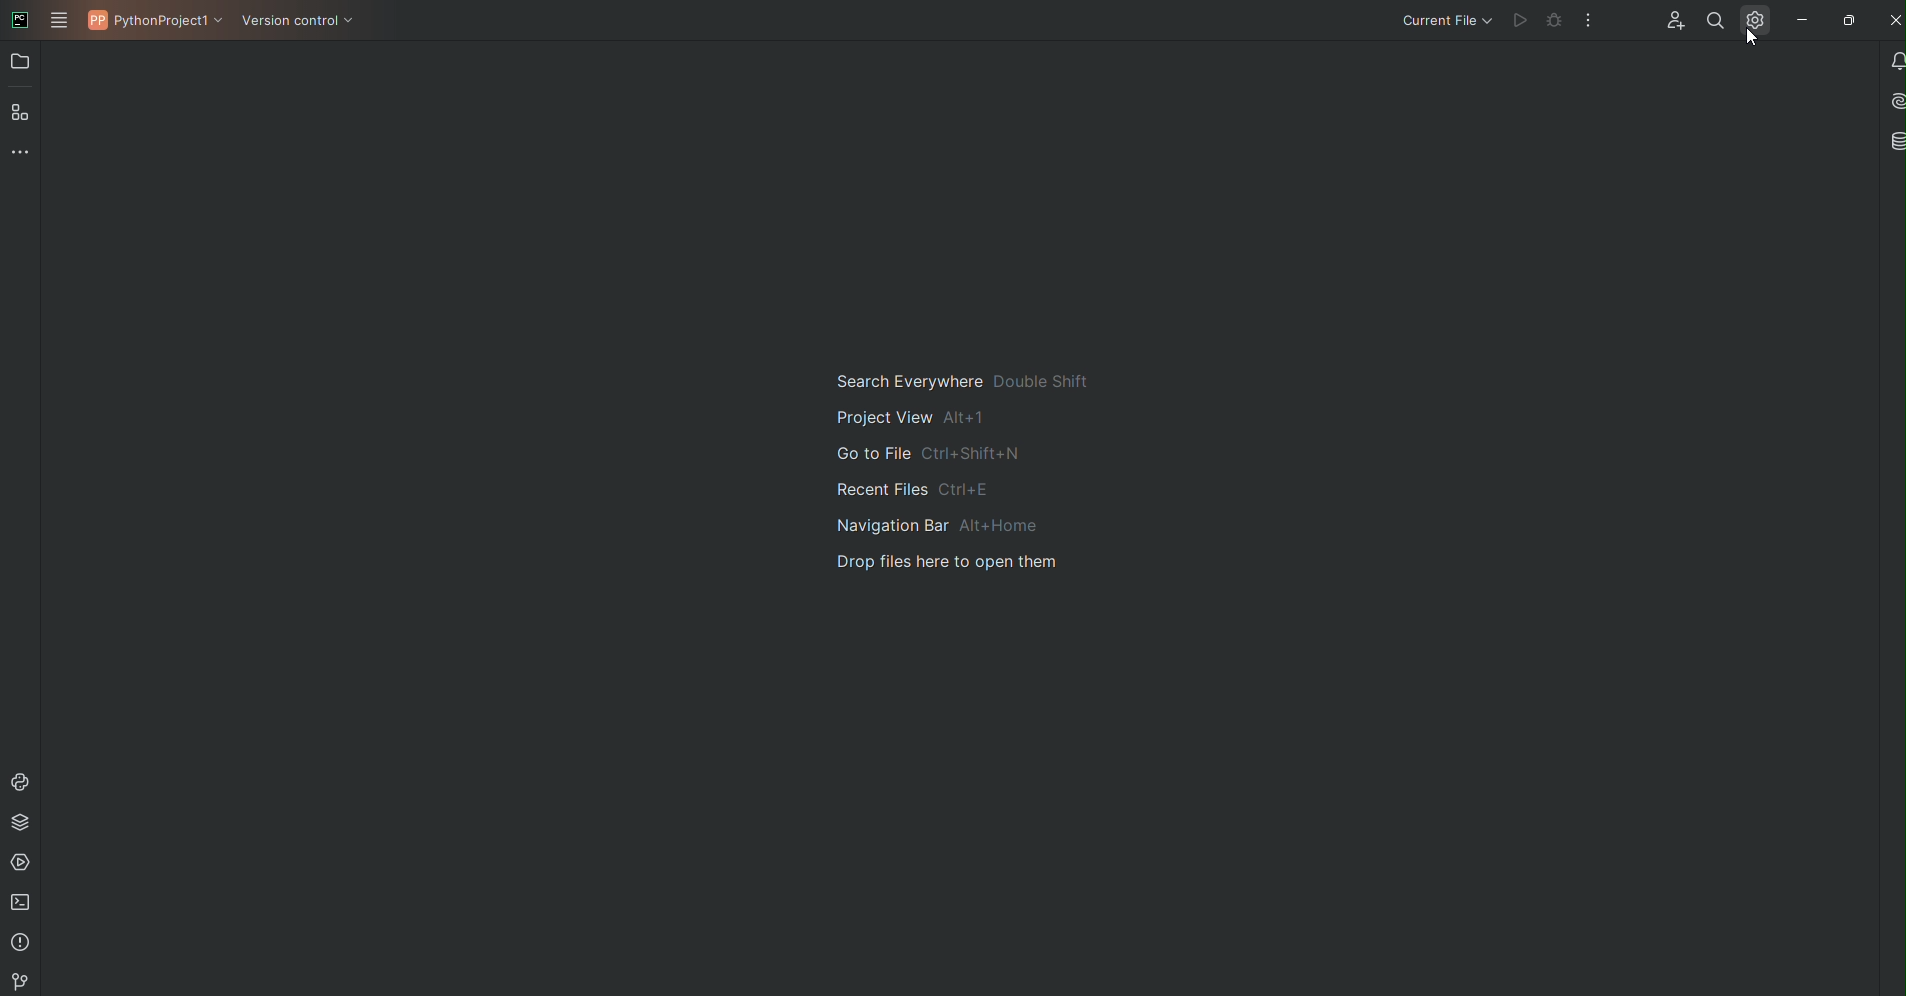 This screenshot has width=1906, height=996. Describe the element at coordinates (62, 20) in the screenshot. I see `Main Menu` at that location.